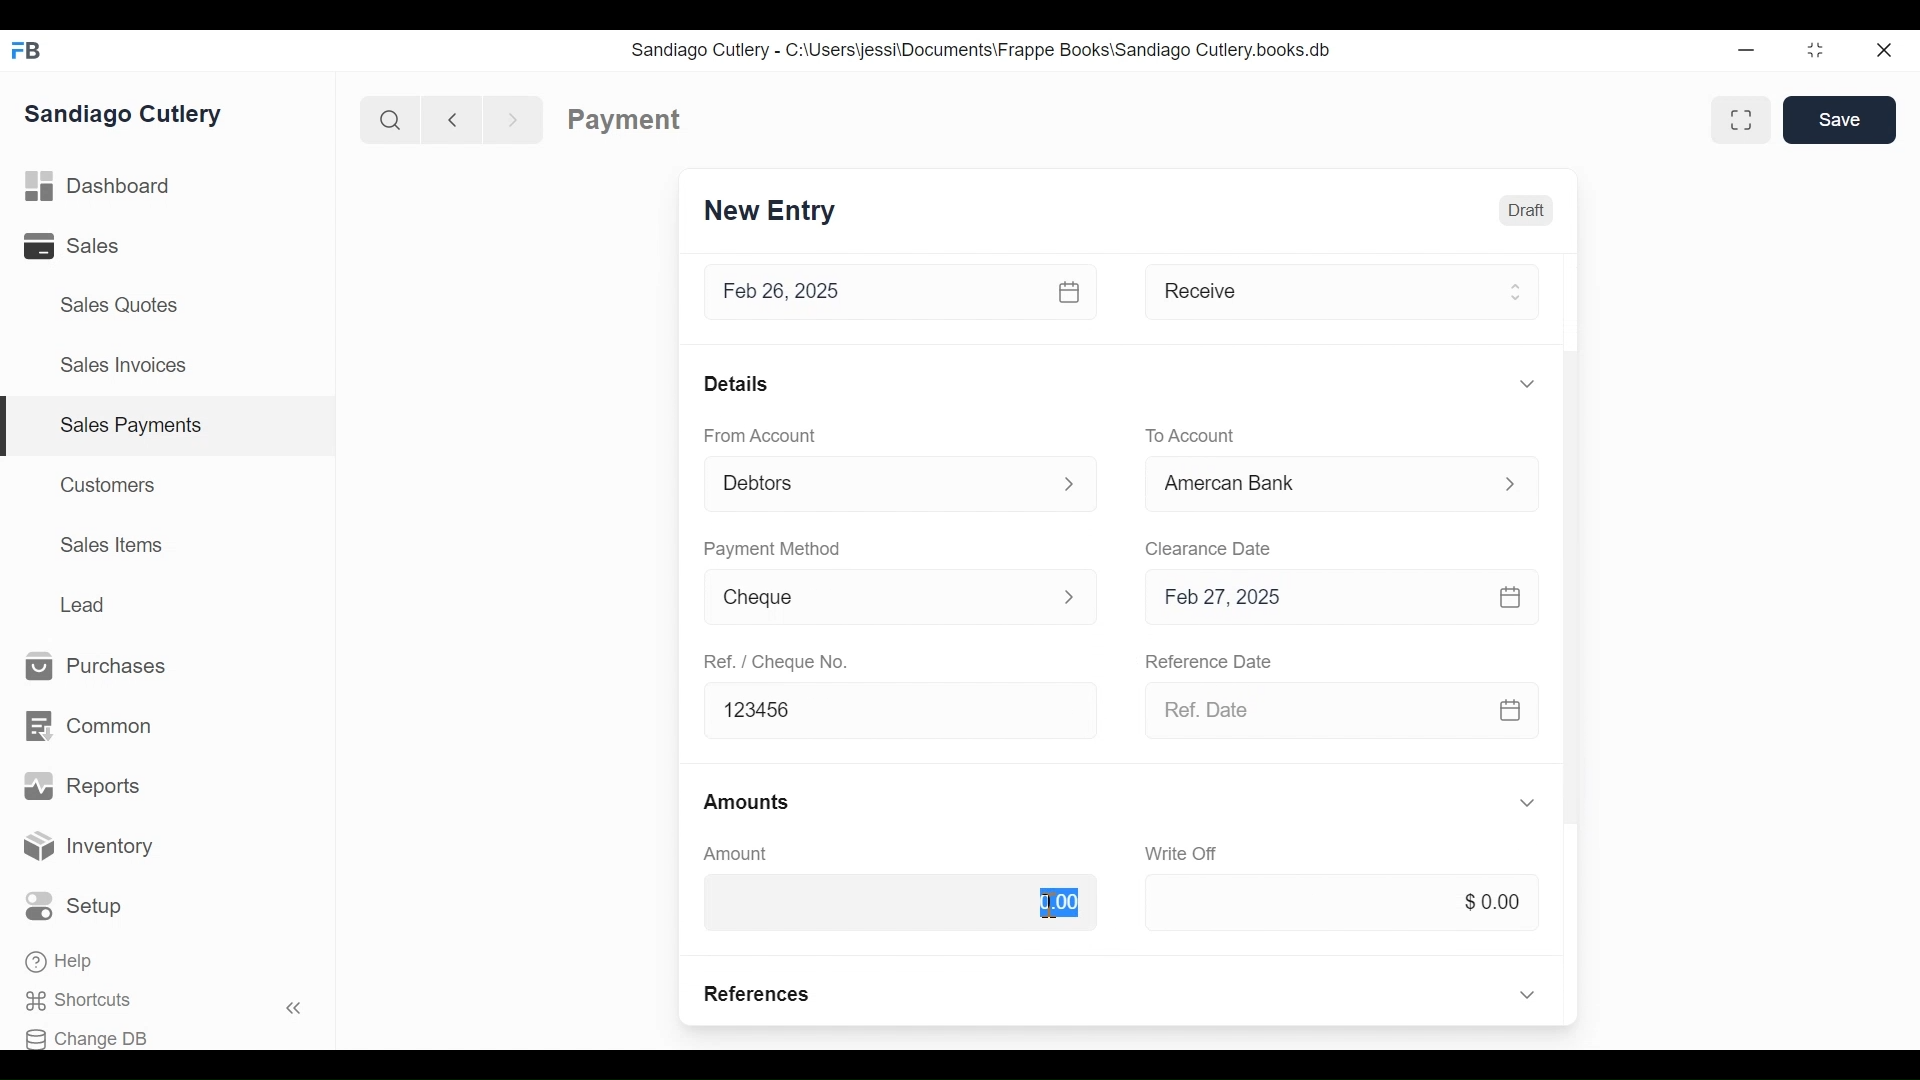 This screenshot has height=1080, width=1920. Describe the element at coordinates (1071, 485) in the screenshot. I see `Expand` at that location.